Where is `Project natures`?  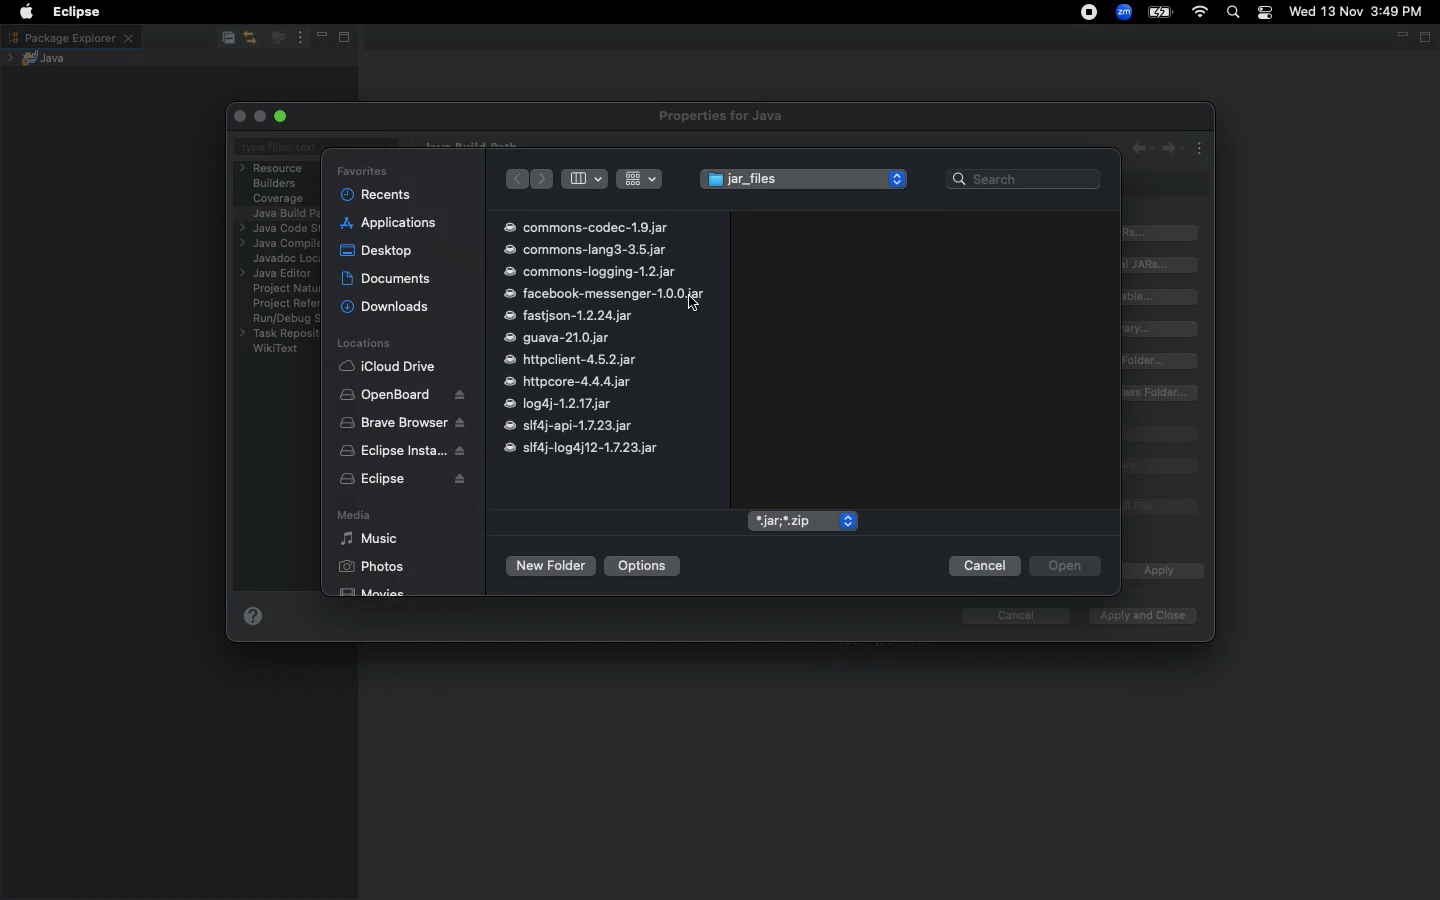 Project natures is located at coordinates (280, 291).